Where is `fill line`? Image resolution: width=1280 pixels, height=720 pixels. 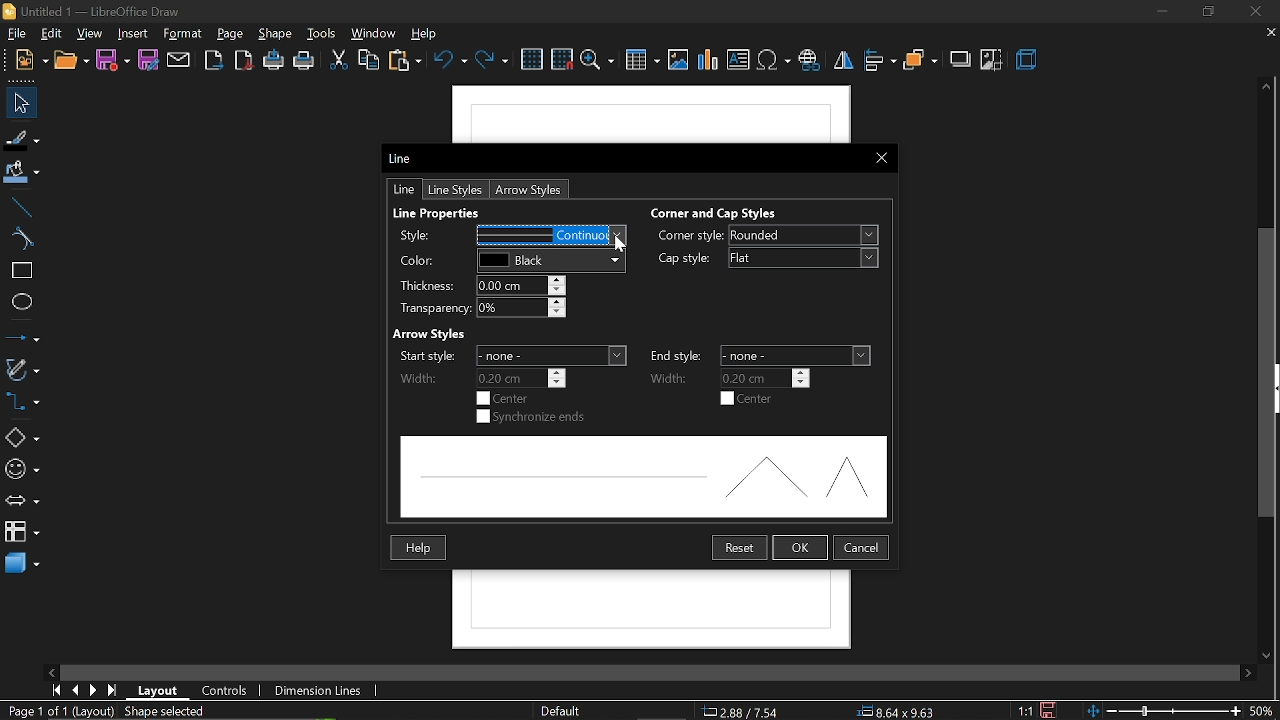
fill line is located at coordinates (21, 137).